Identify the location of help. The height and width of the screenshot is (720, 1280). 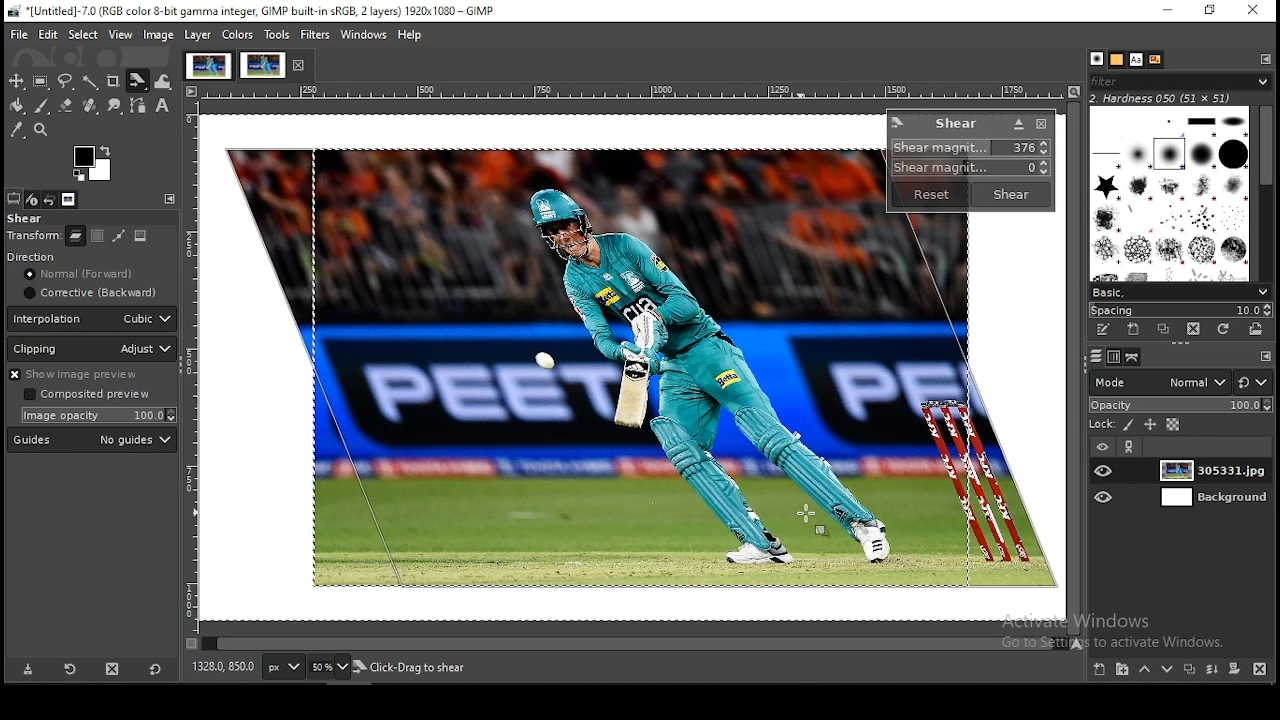
(411, 35).